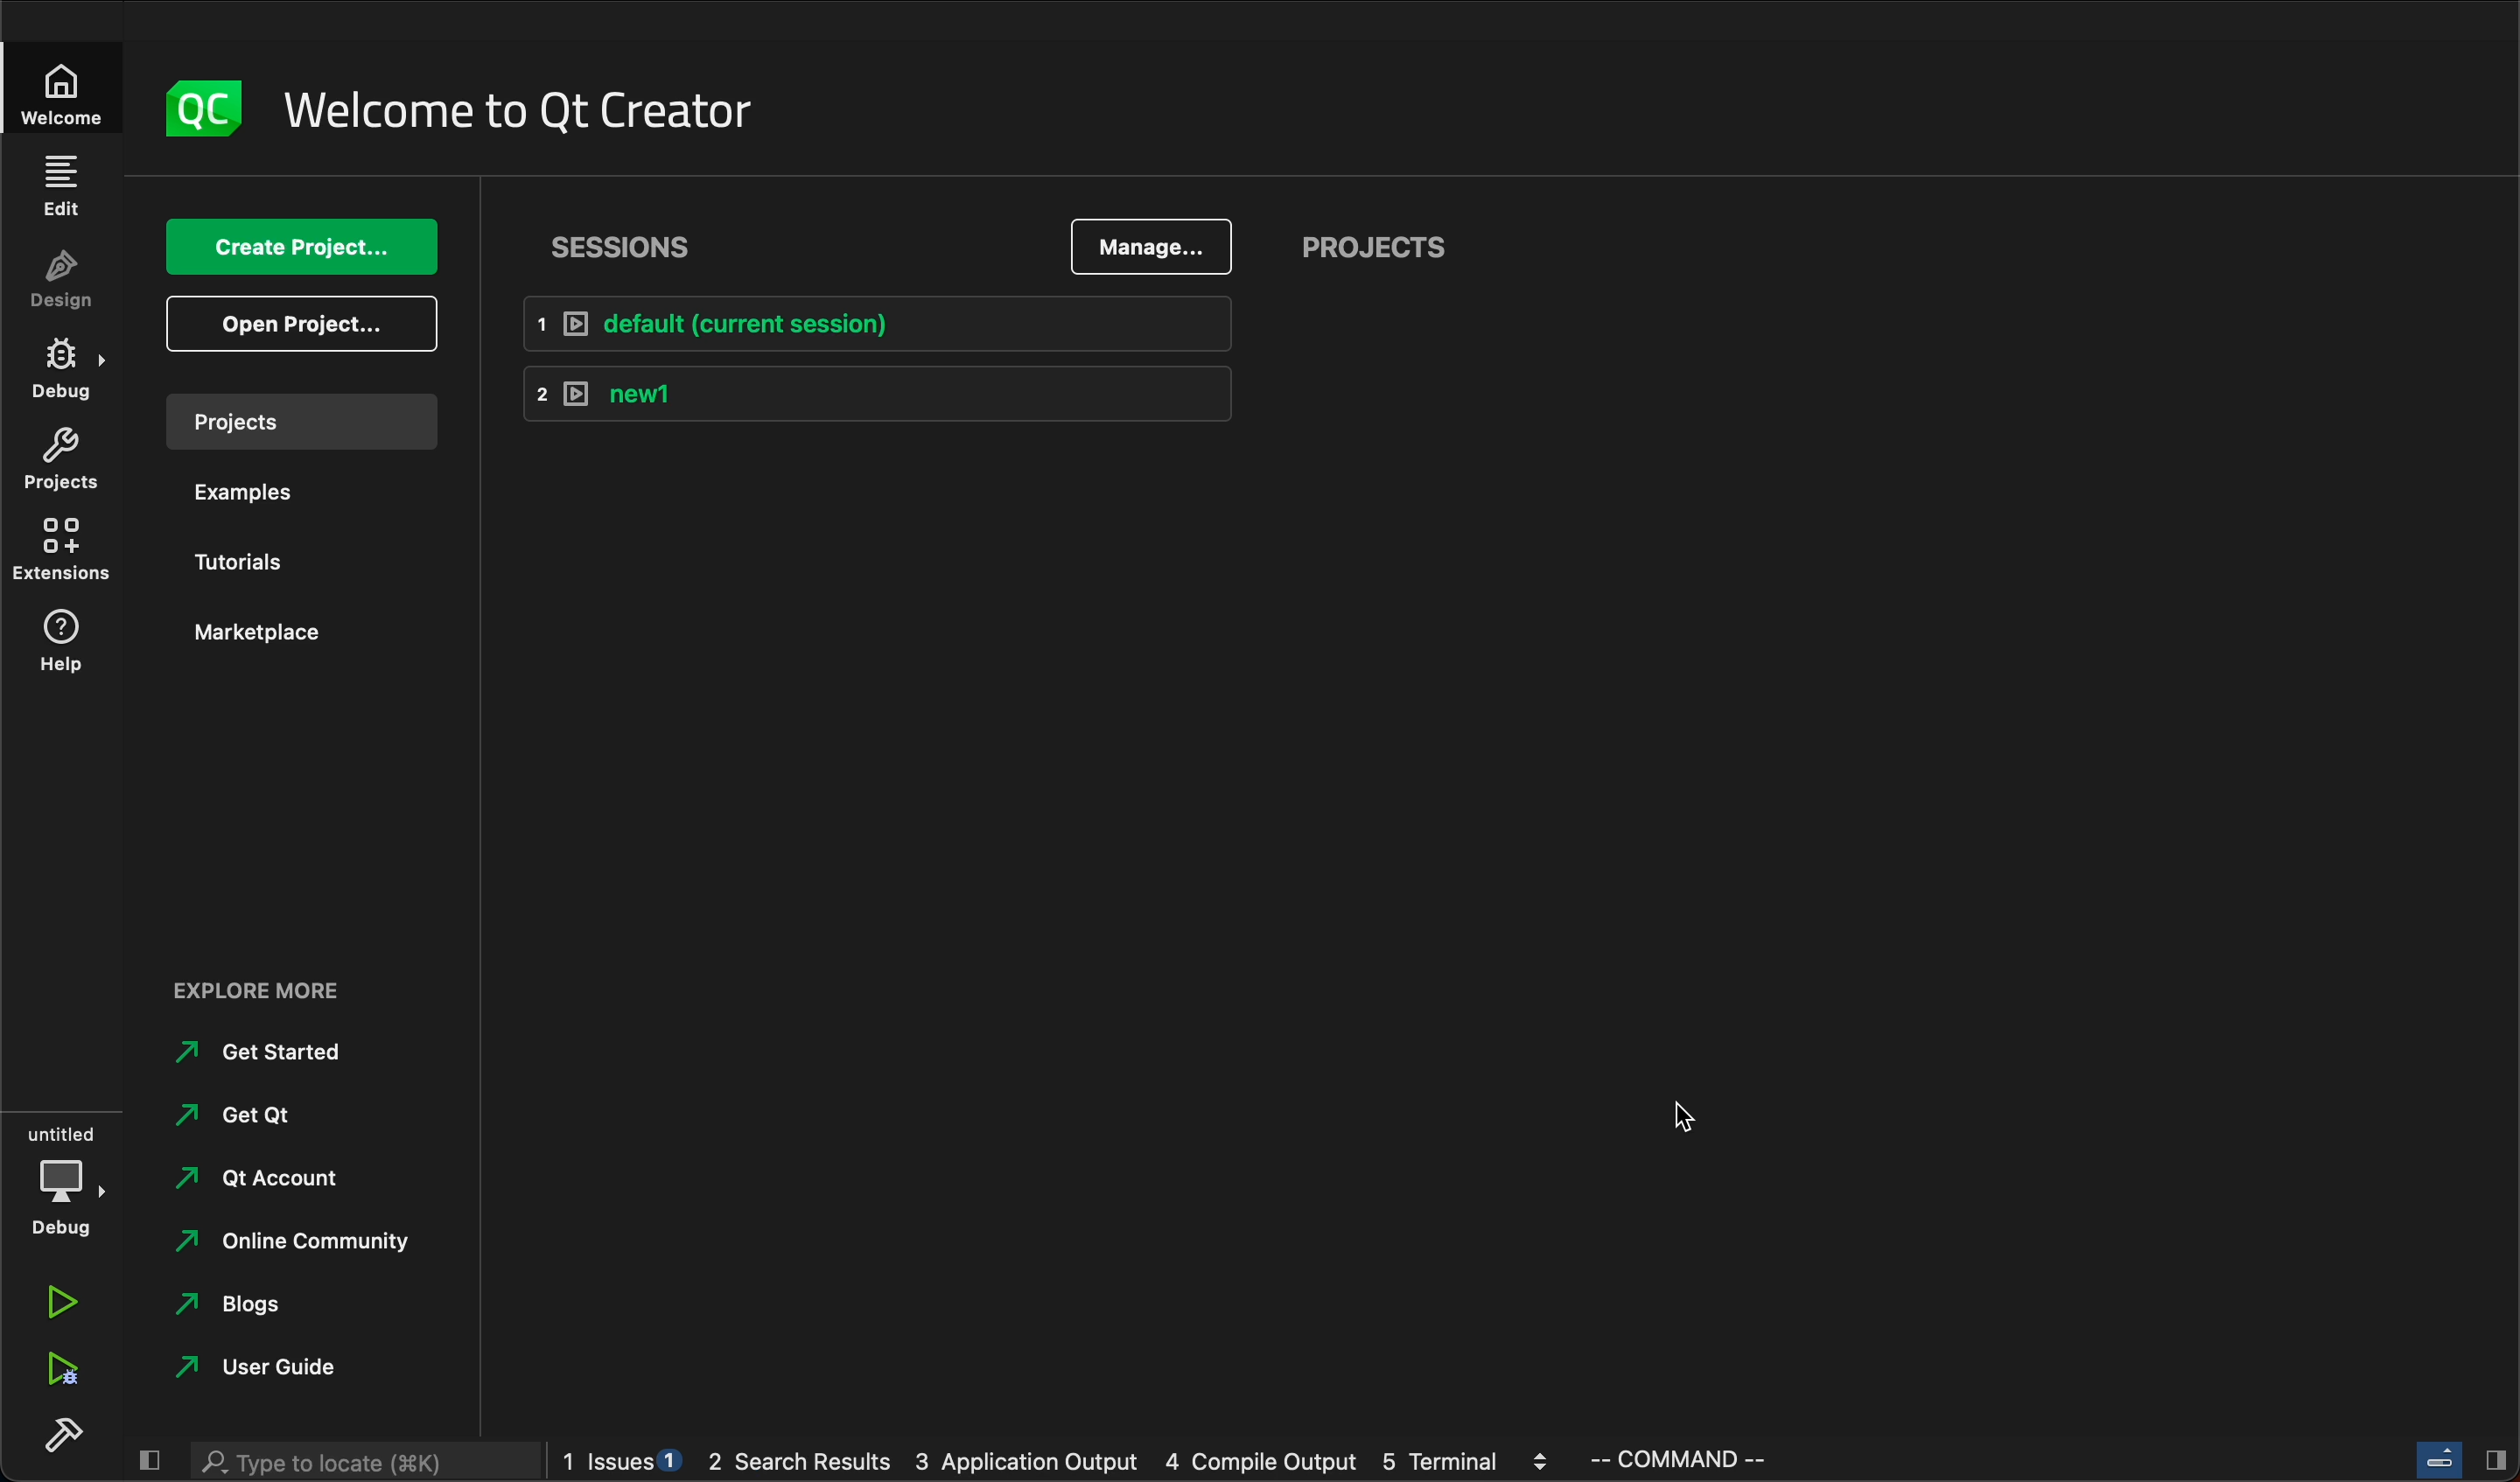 This screenshot has width=2520, height=1482. I want to click on build, so click(62, 1434).